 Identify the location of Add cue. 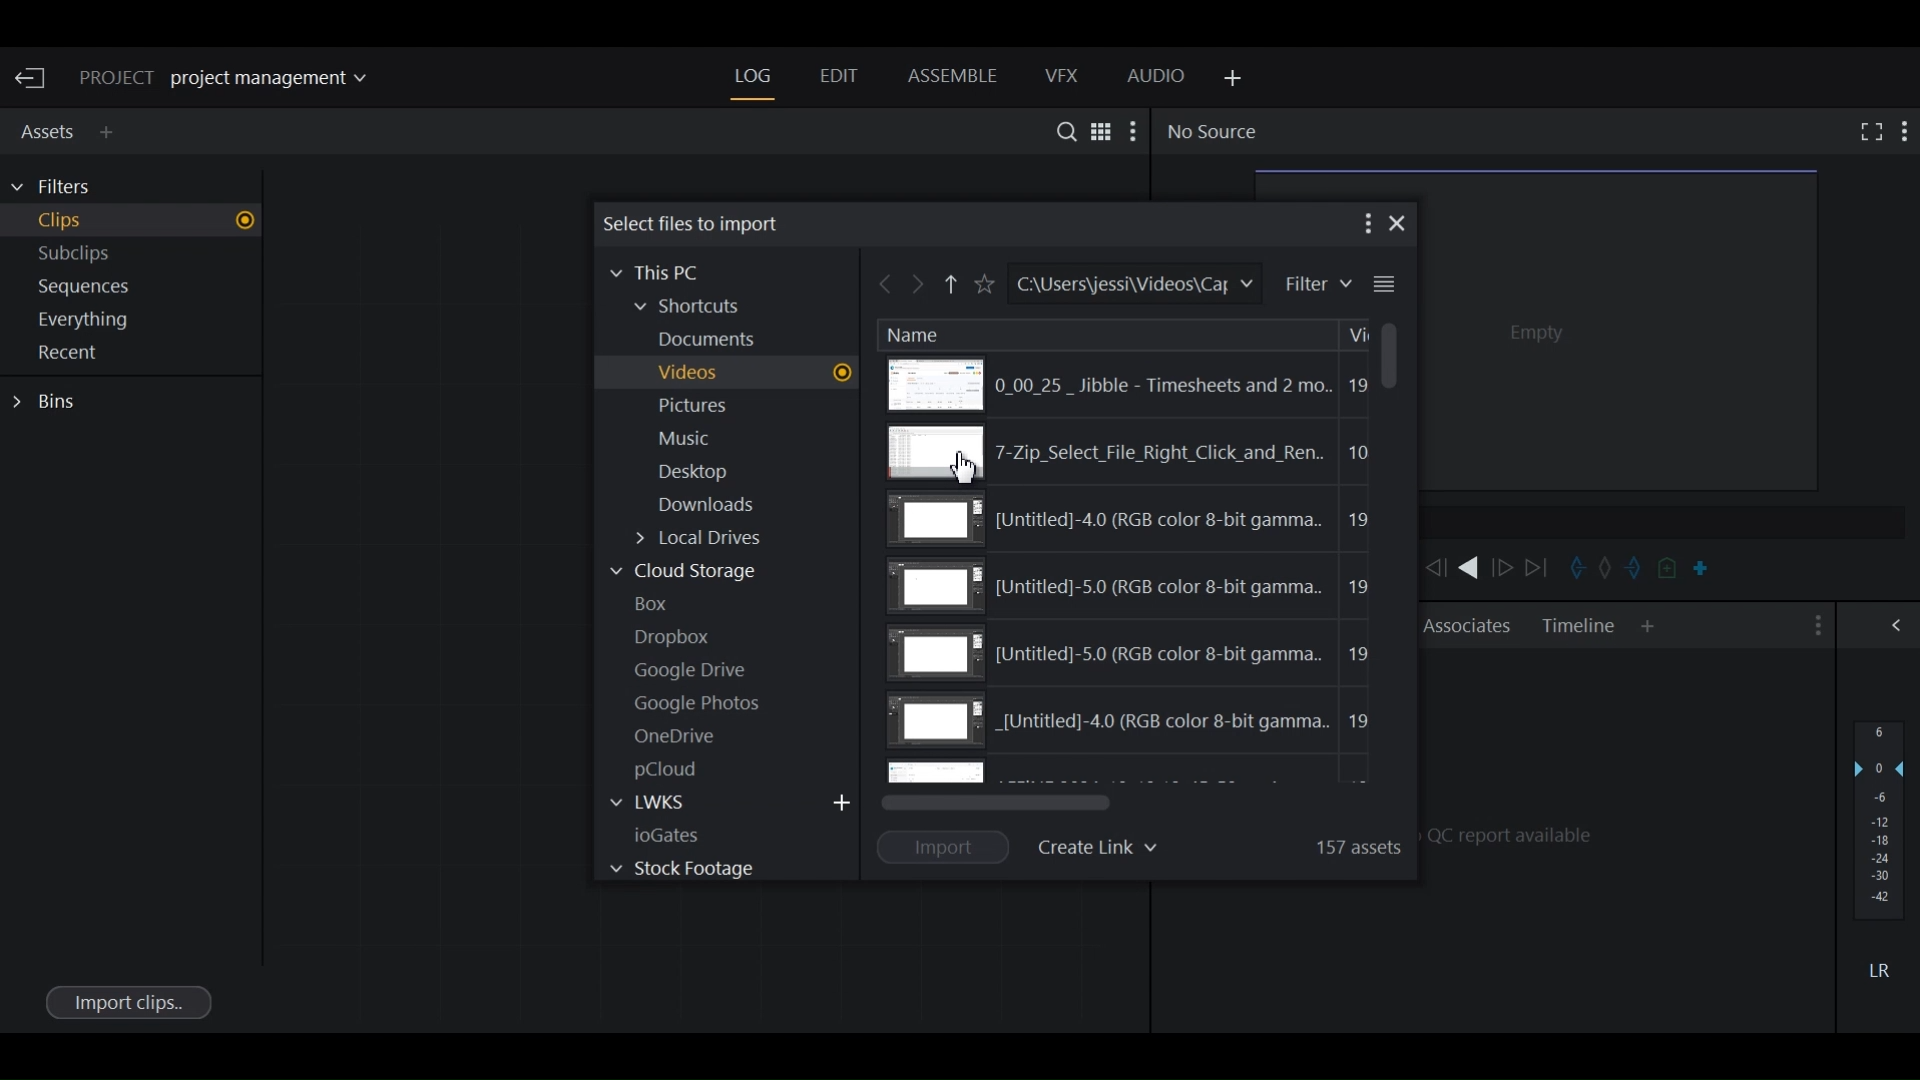
(1669, 570).